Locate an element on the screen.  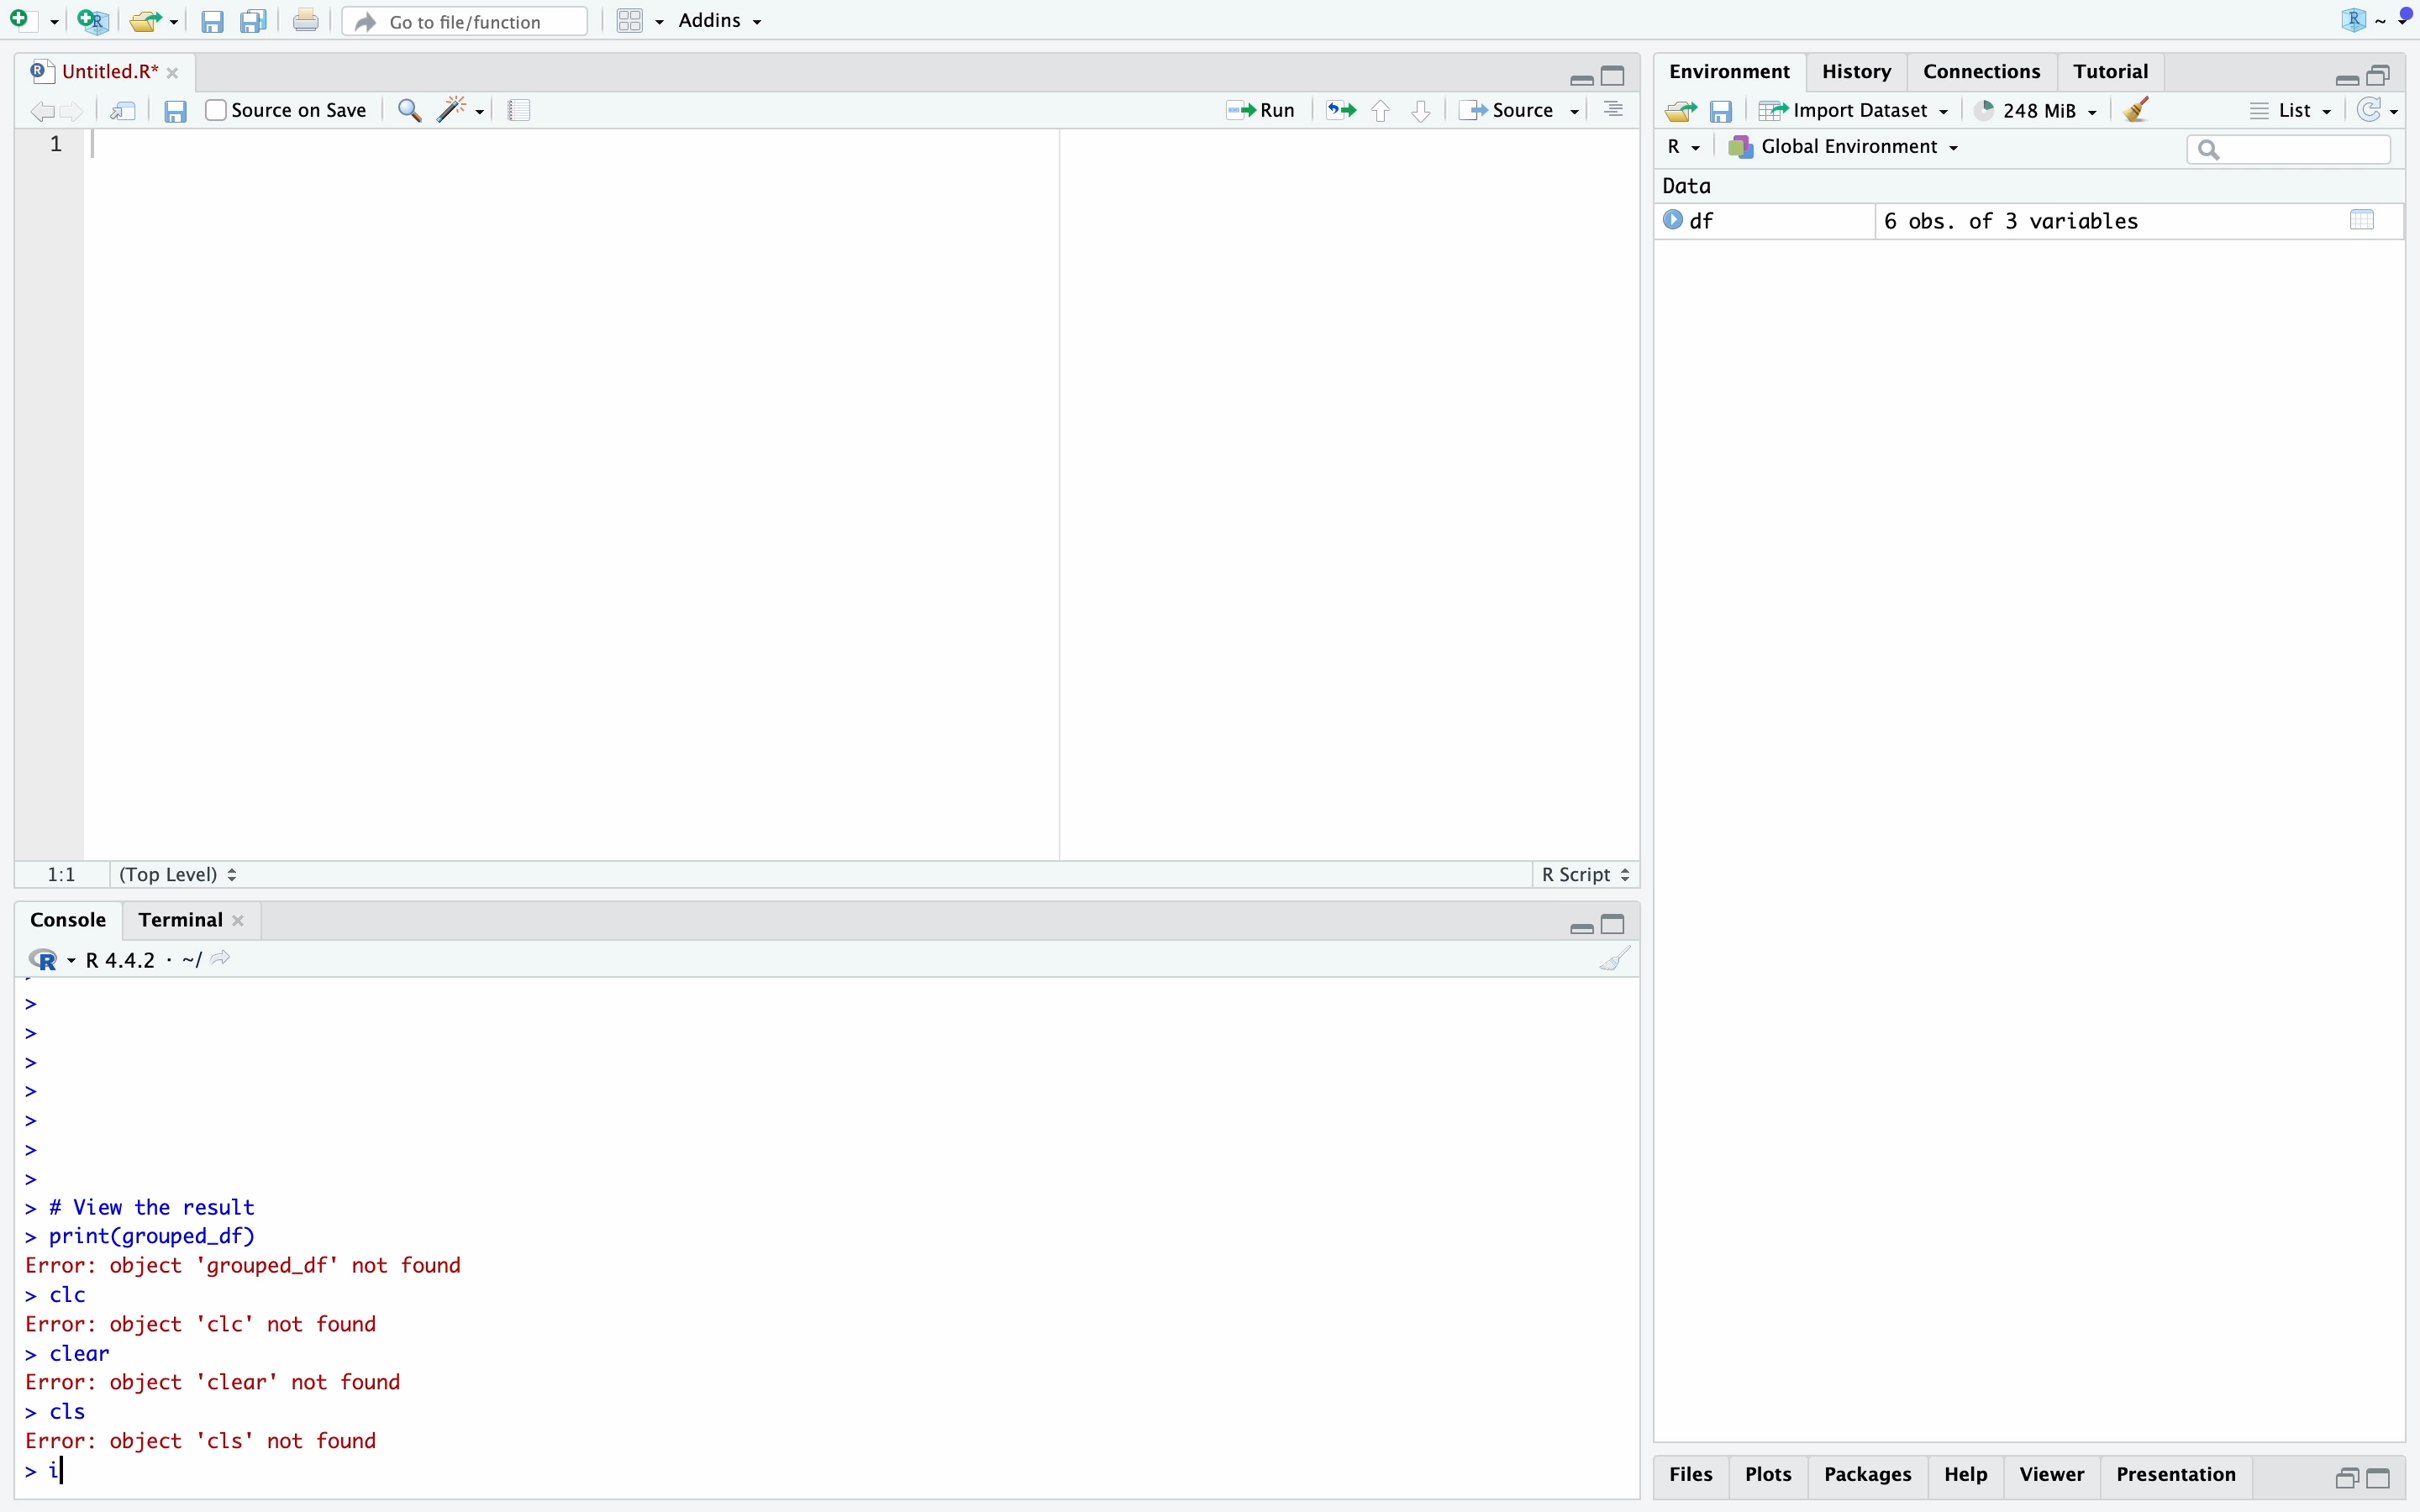
Export history logs is located at coordinates (1683, 110).